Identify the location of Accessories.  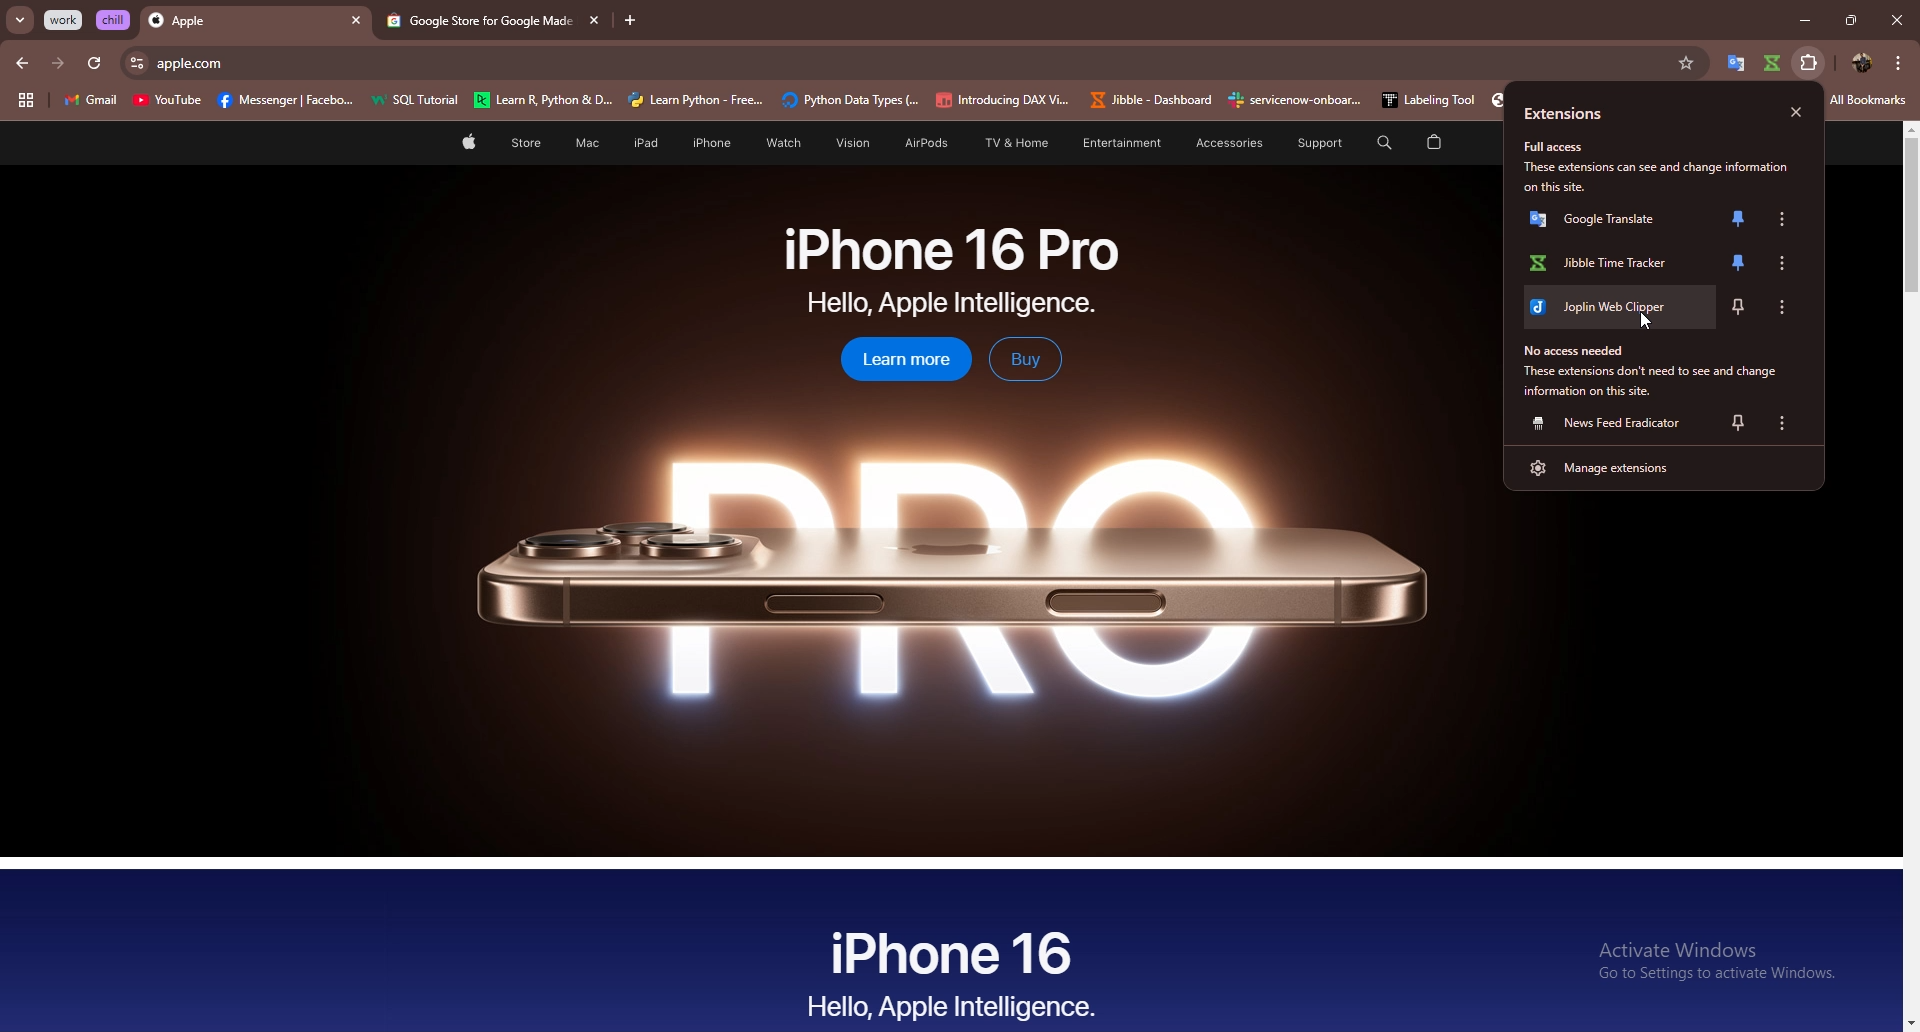
(1217, 143).